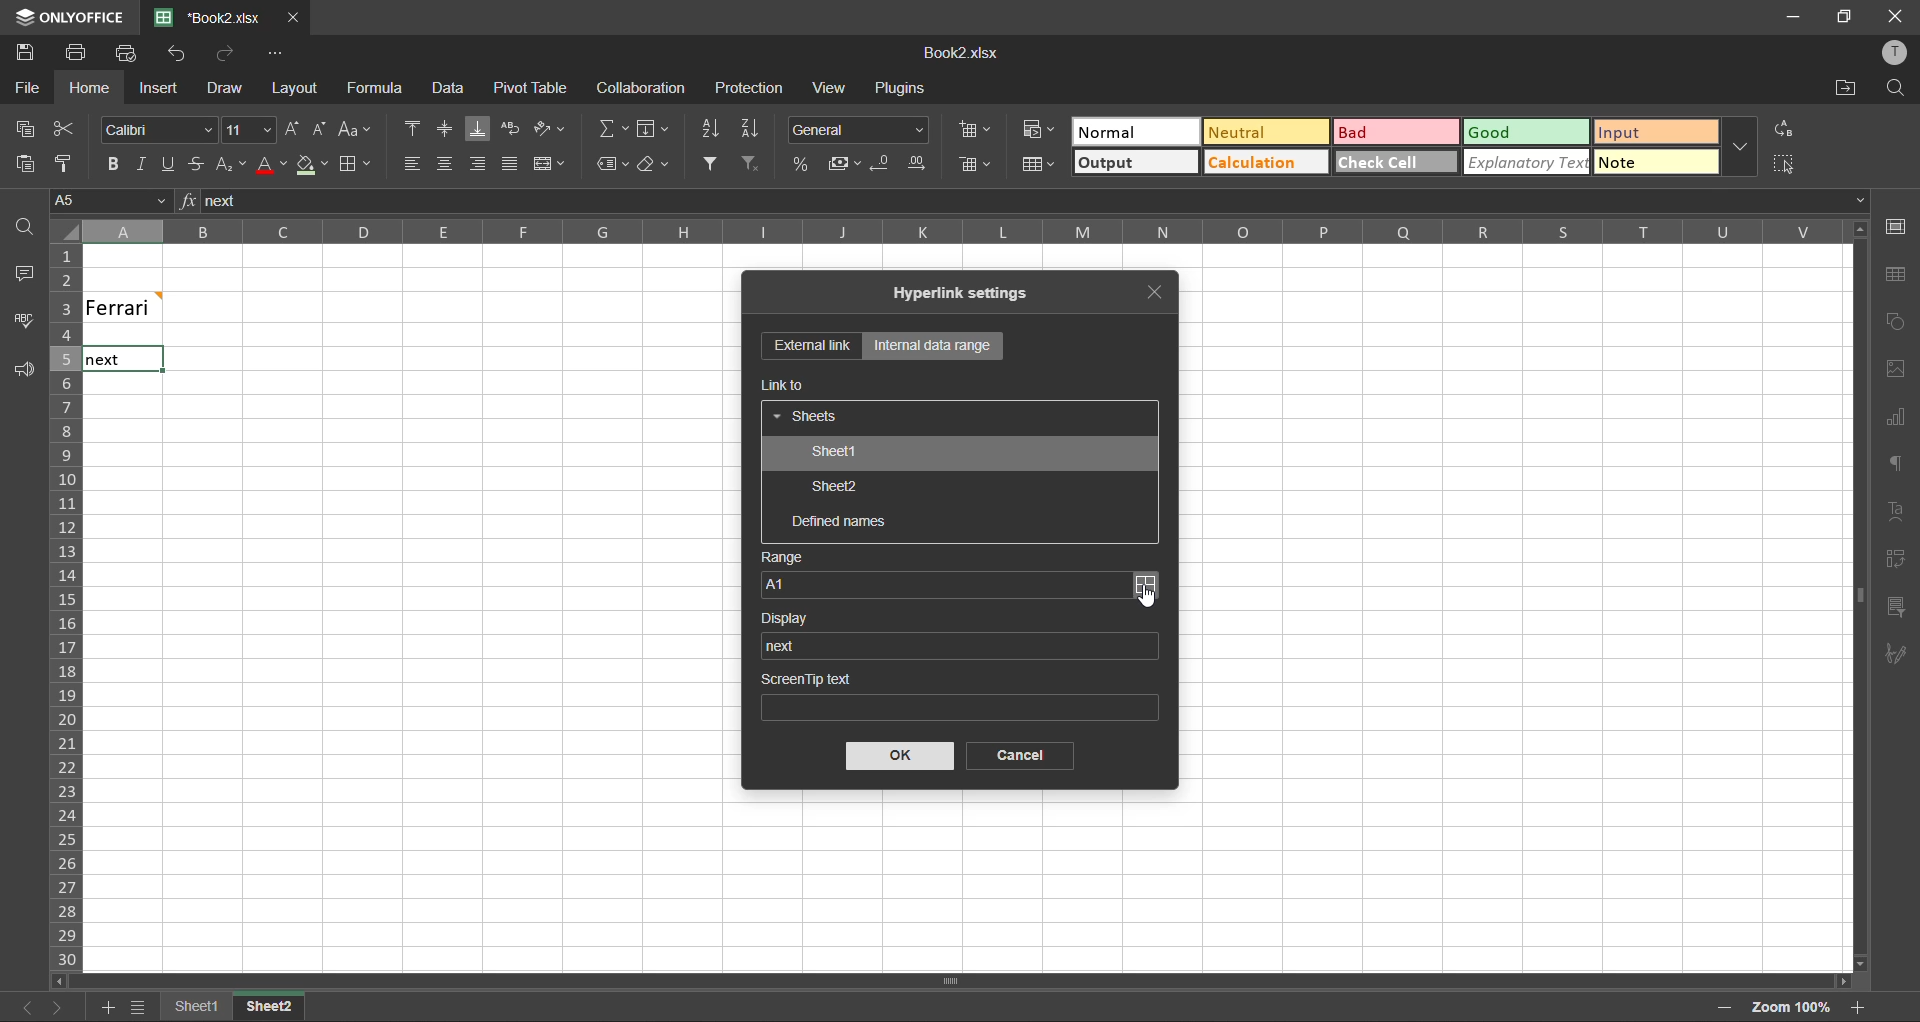 The width and height of the screenshot is (1920, 1022). What do you see at coordinates (1895, 274) in the screenshot?
I see `table` at bounding box center [1895, 274].